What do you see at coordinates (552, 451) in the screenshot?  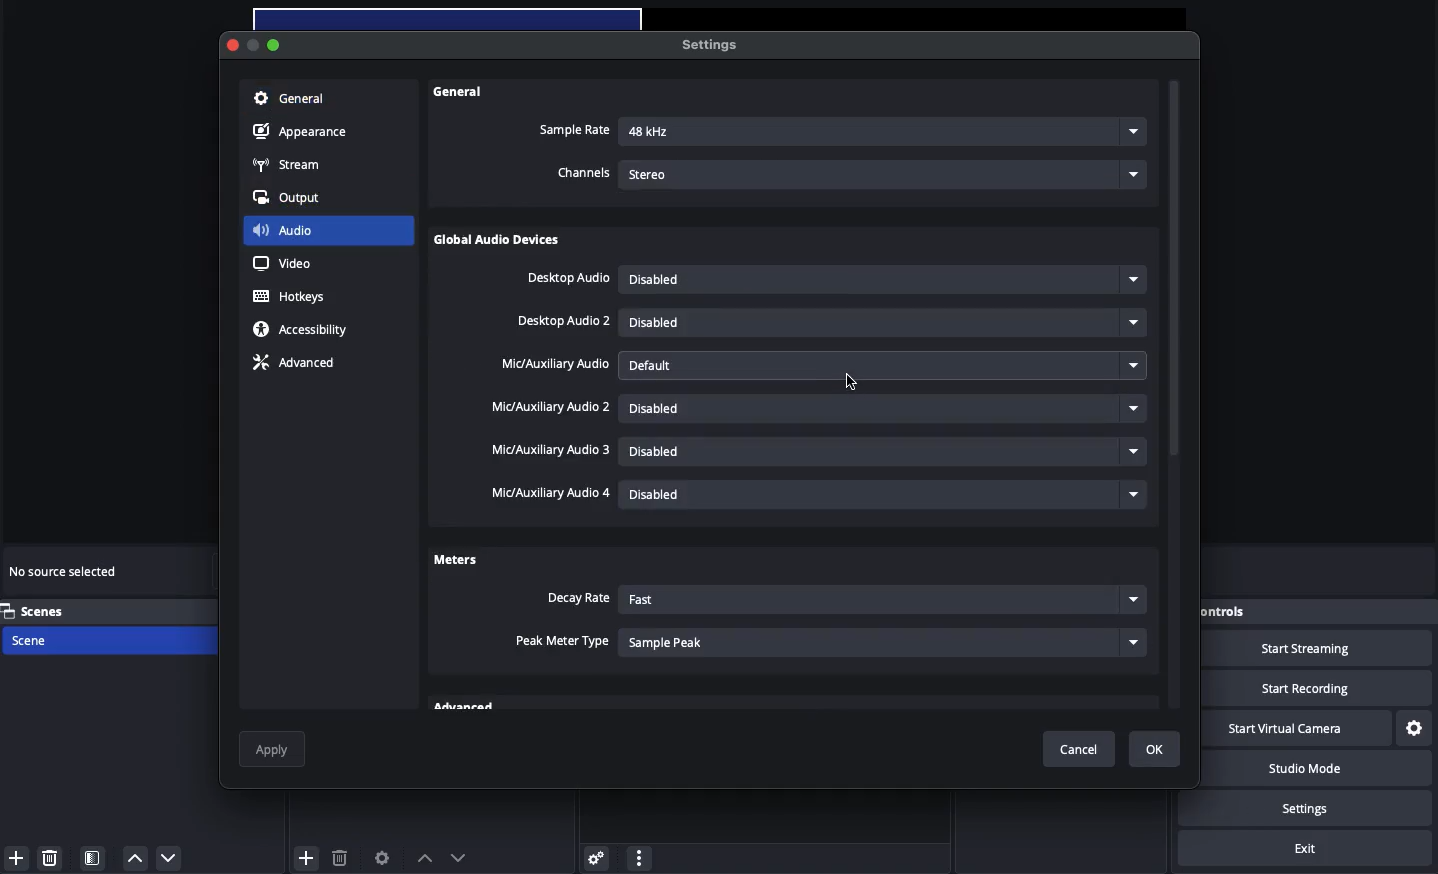 I see `Mic, aux audio 3` at bounding box center [552, 451].